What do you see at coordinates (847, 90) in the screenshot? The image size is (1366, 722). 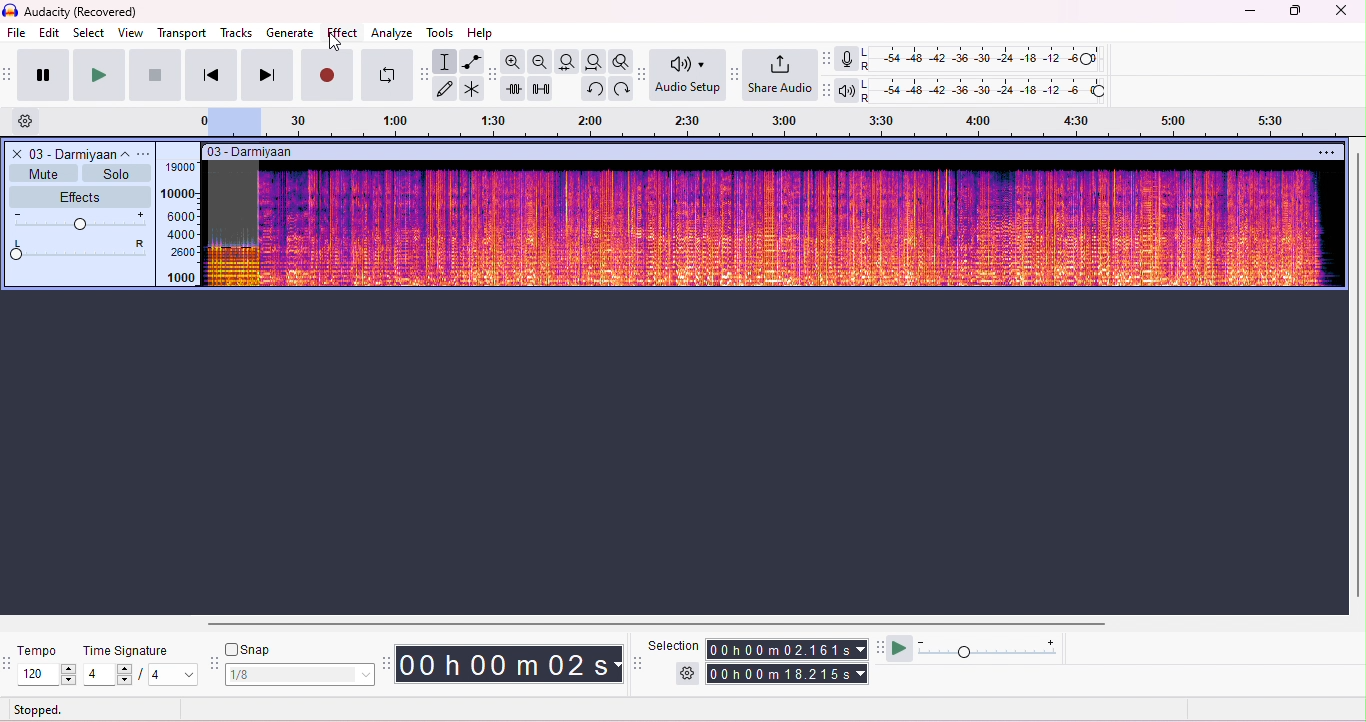 I see `playback meter` at bounding box center [847, 90].